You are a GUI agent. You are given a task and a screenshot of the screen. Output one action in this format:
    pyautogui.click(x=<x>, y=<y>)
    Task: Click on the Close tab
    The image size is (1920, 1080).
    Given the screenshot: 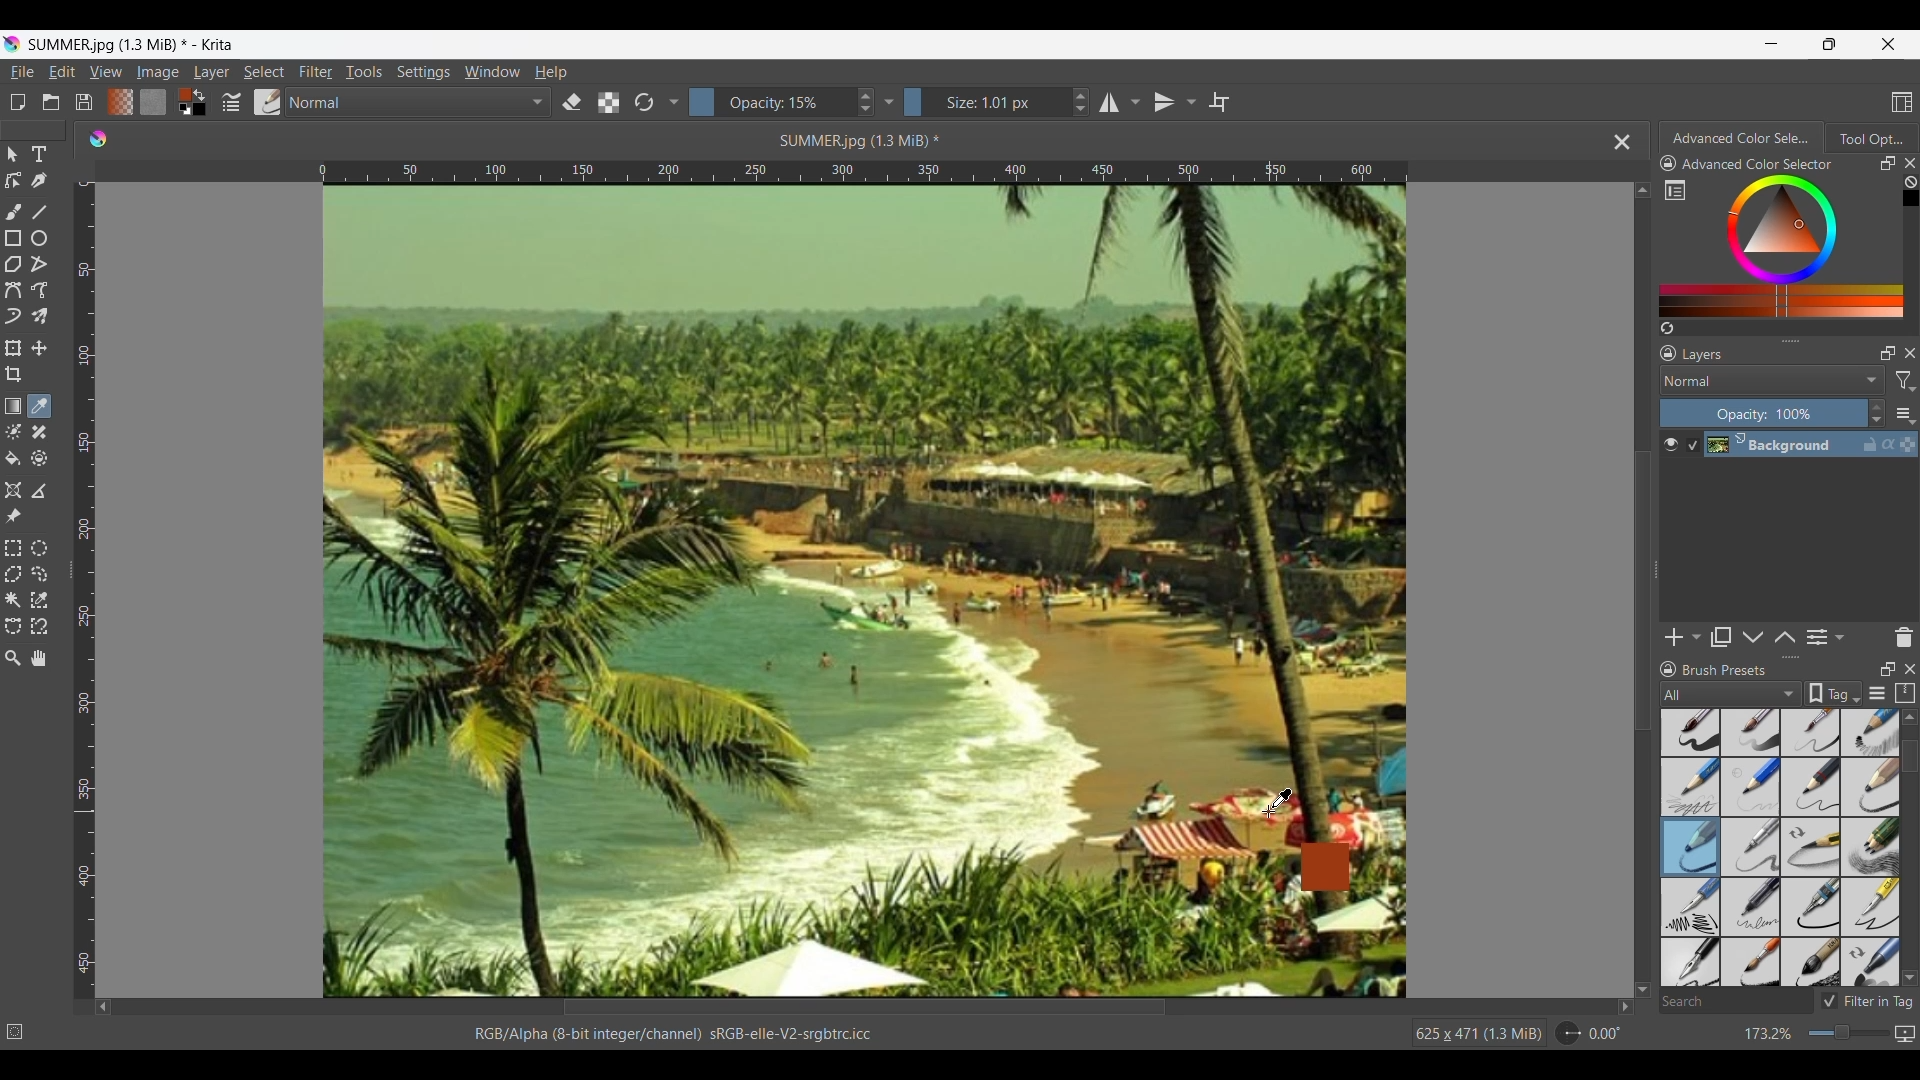 What is the action you would take?
    pyautogui.click(x=1623, y=142)
    